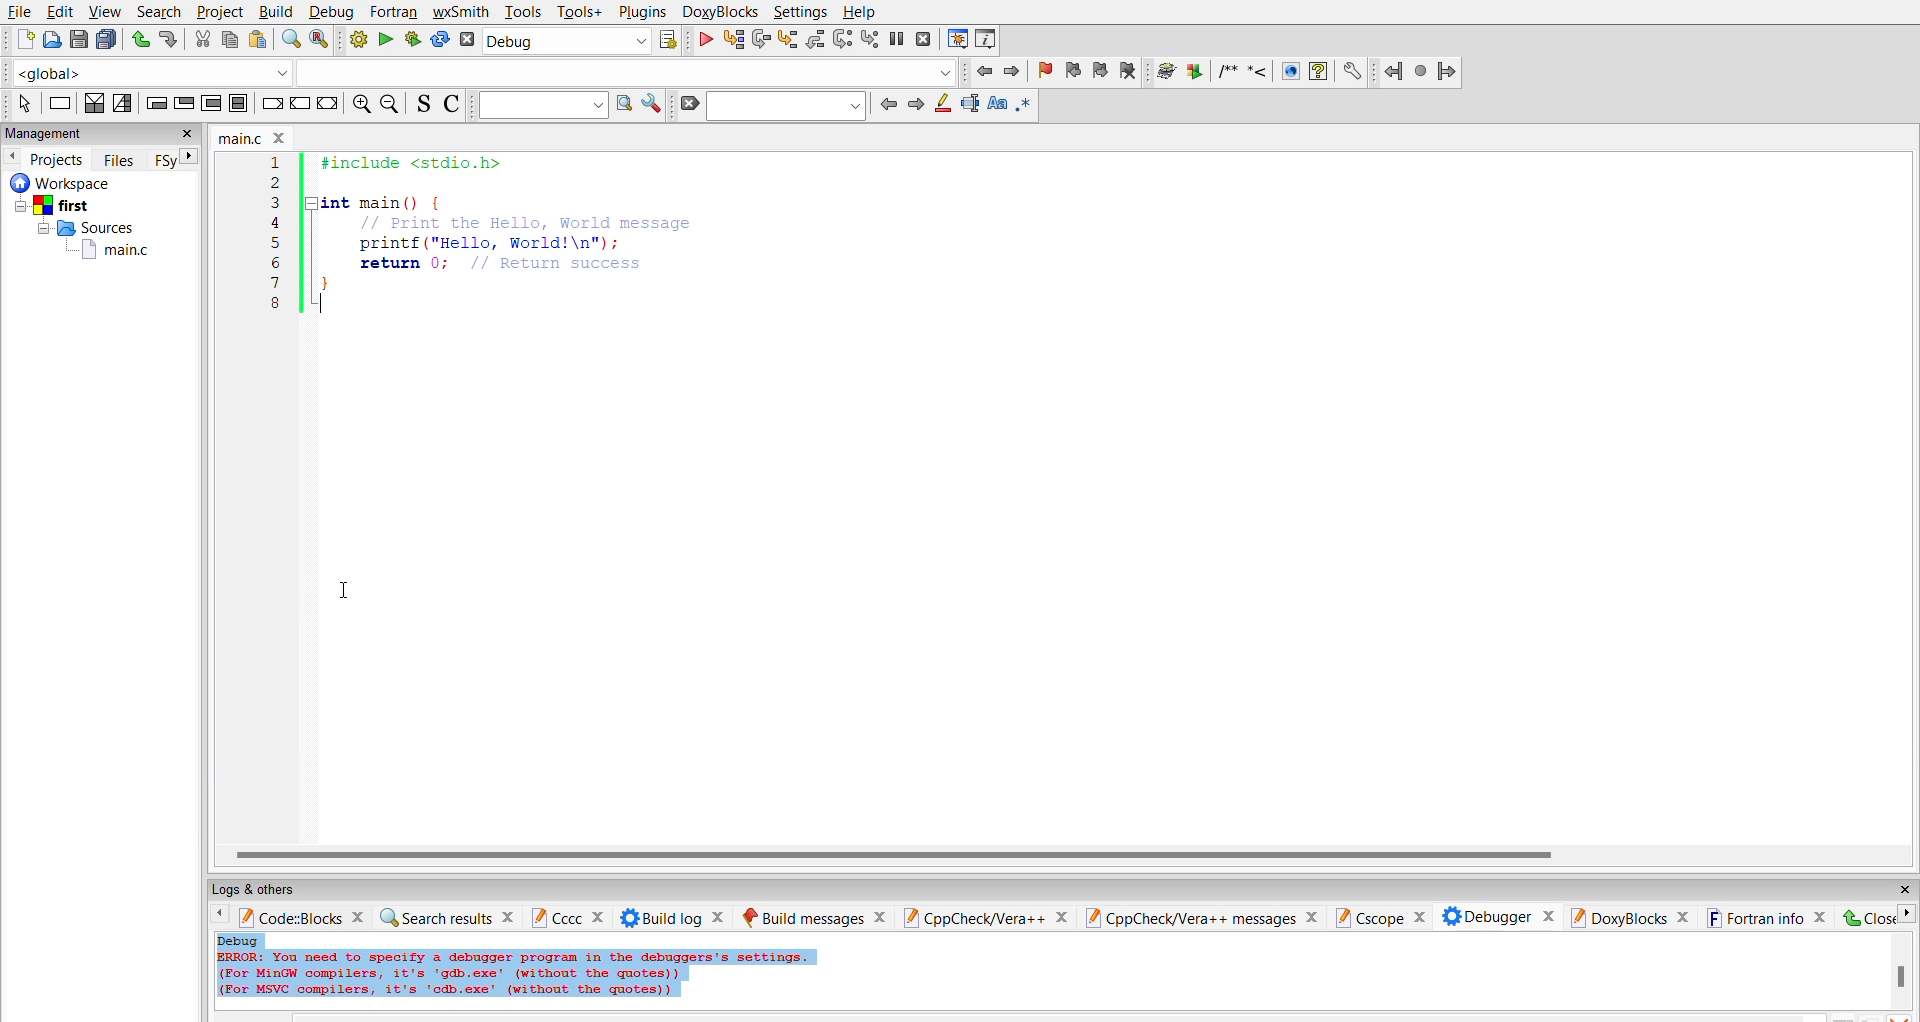  I want to click on doxyblocks, so click(715, 12).